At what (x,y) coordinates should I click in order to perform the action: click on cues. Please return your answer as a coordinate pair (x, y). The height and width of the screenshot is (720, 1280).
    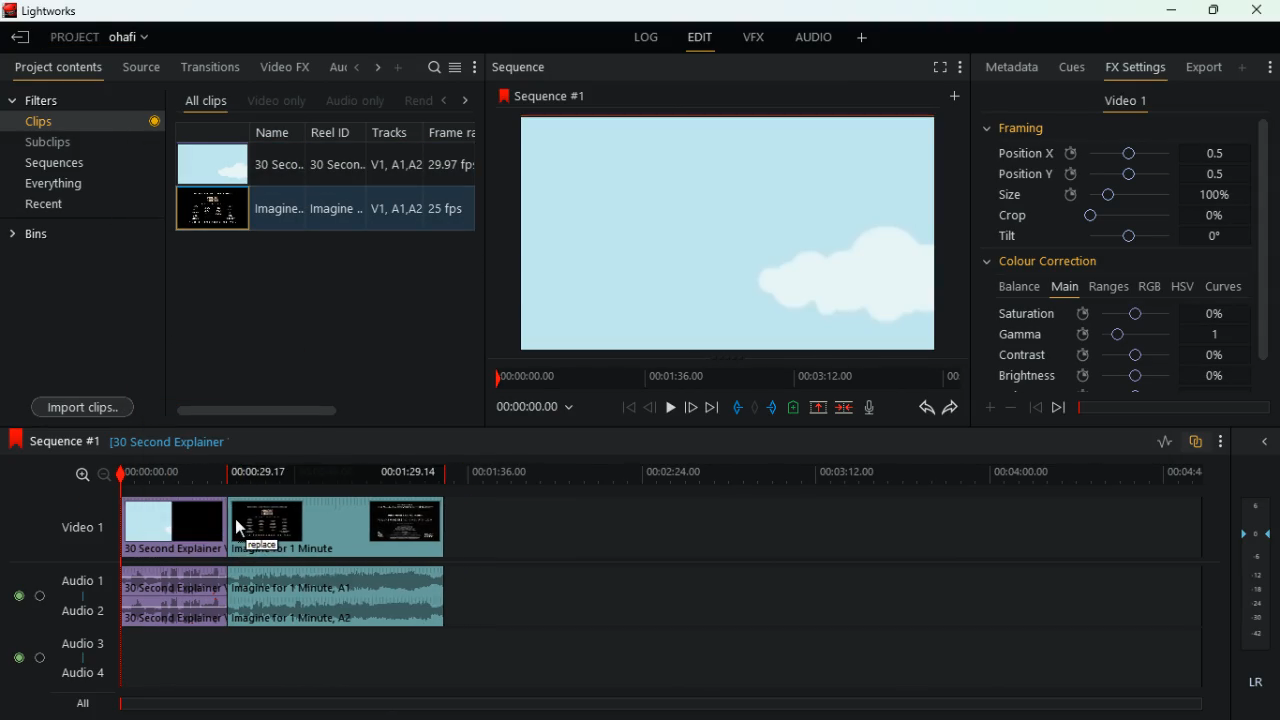
    Looking at the image, I should click on (1073, 67).